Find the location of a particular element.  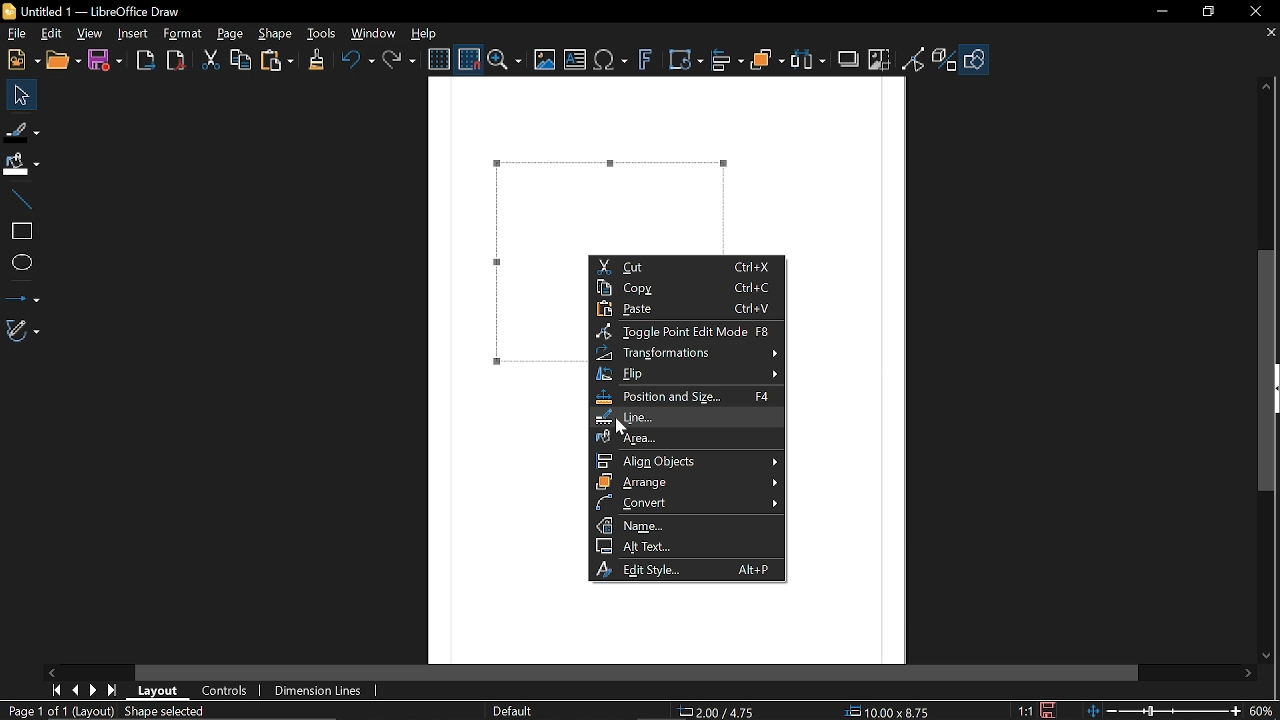

Cut is located at coordinates (686, 266).